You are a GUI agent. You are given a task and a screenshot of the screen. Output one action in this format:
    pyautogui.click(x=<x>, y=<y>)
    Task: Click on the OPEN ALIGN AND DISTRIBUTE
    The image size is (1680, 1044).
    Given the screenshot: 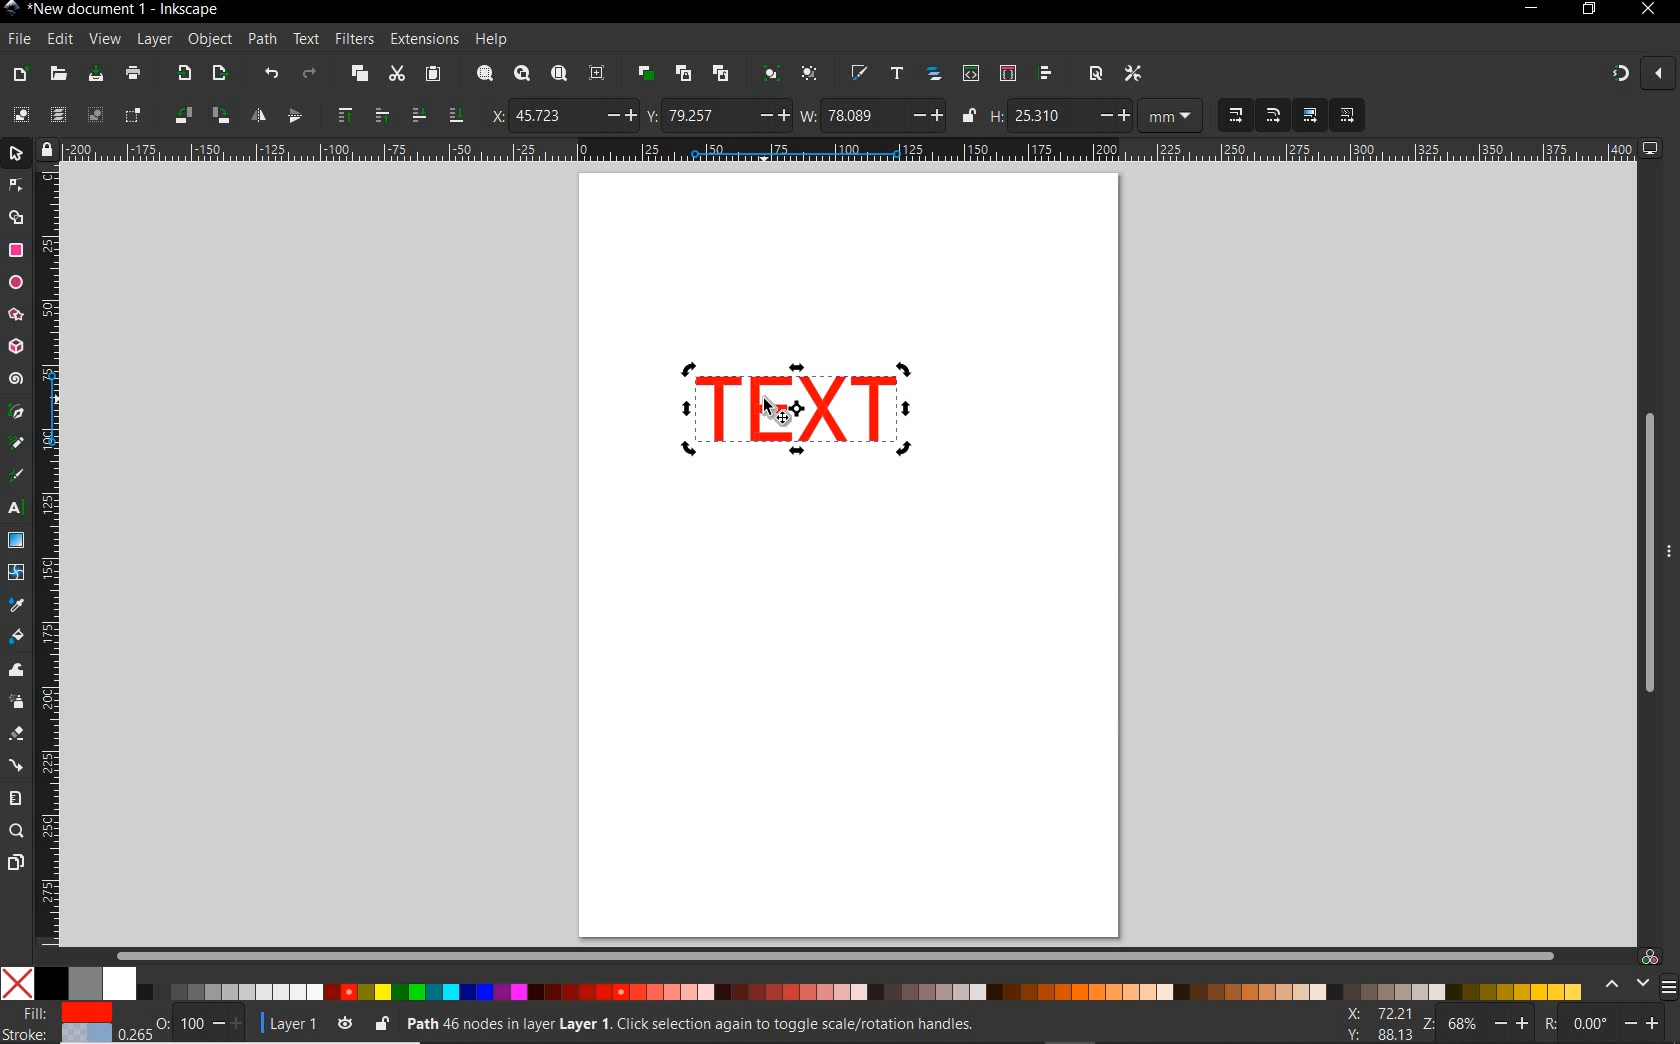 What is the action you would take?
    pyautogui.click(x=1046, y=73)
    